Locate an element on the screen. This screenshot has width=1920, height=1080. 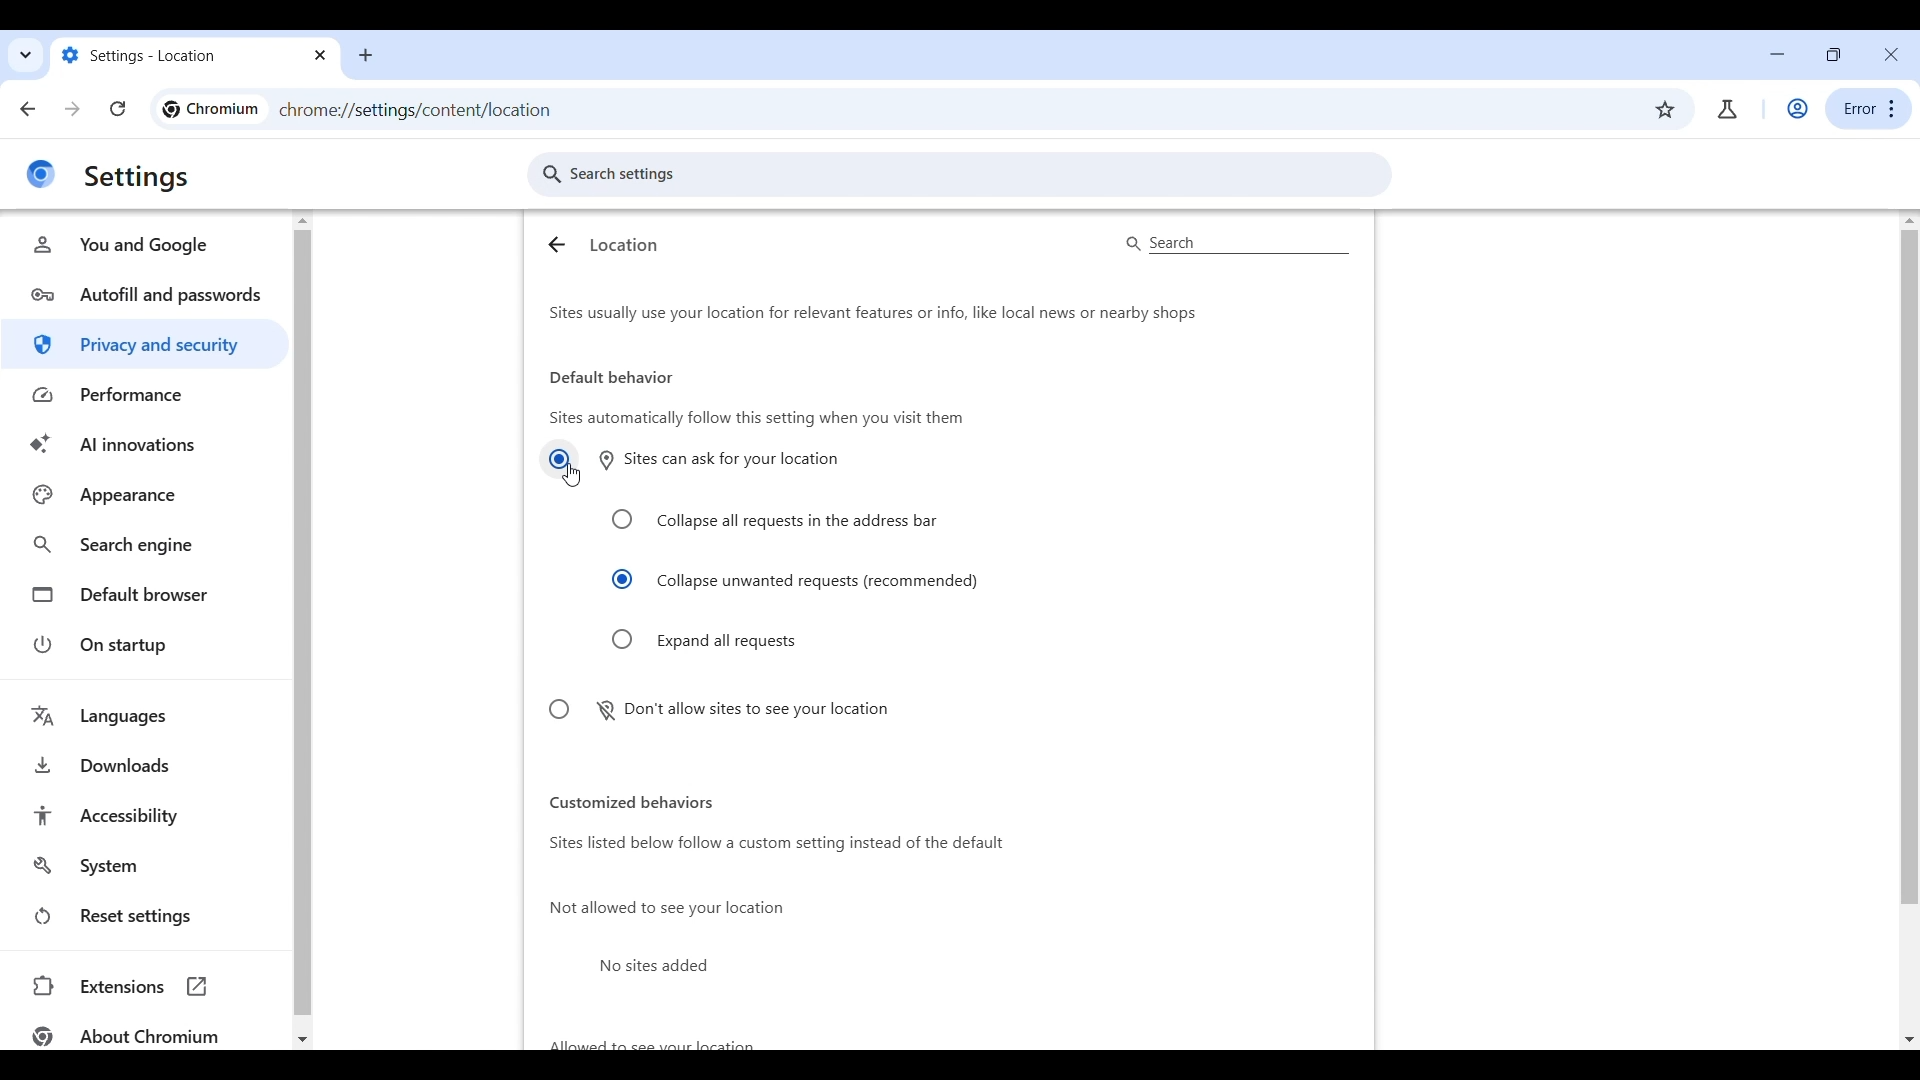
No sites added is located at coordinates (689, 970).